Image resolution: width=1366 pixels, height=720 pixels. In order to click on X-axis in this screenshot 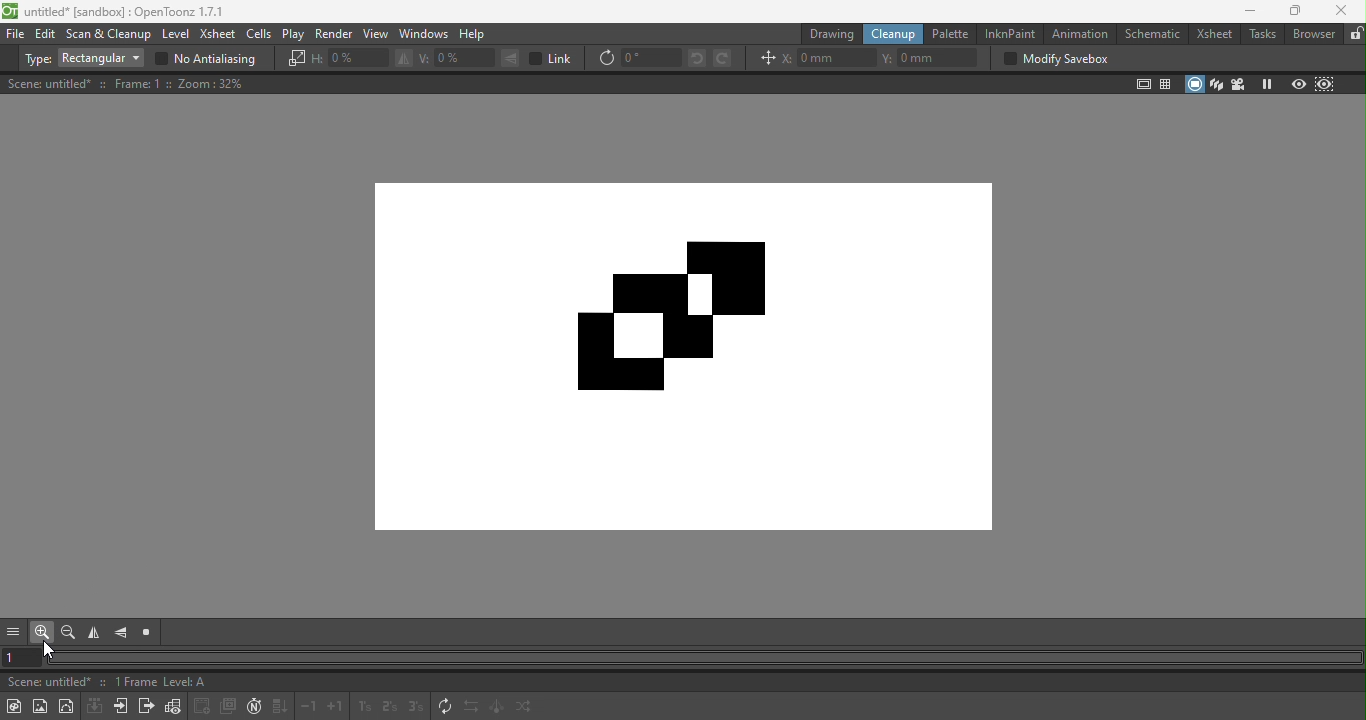, I will do `click(828, 57)`.